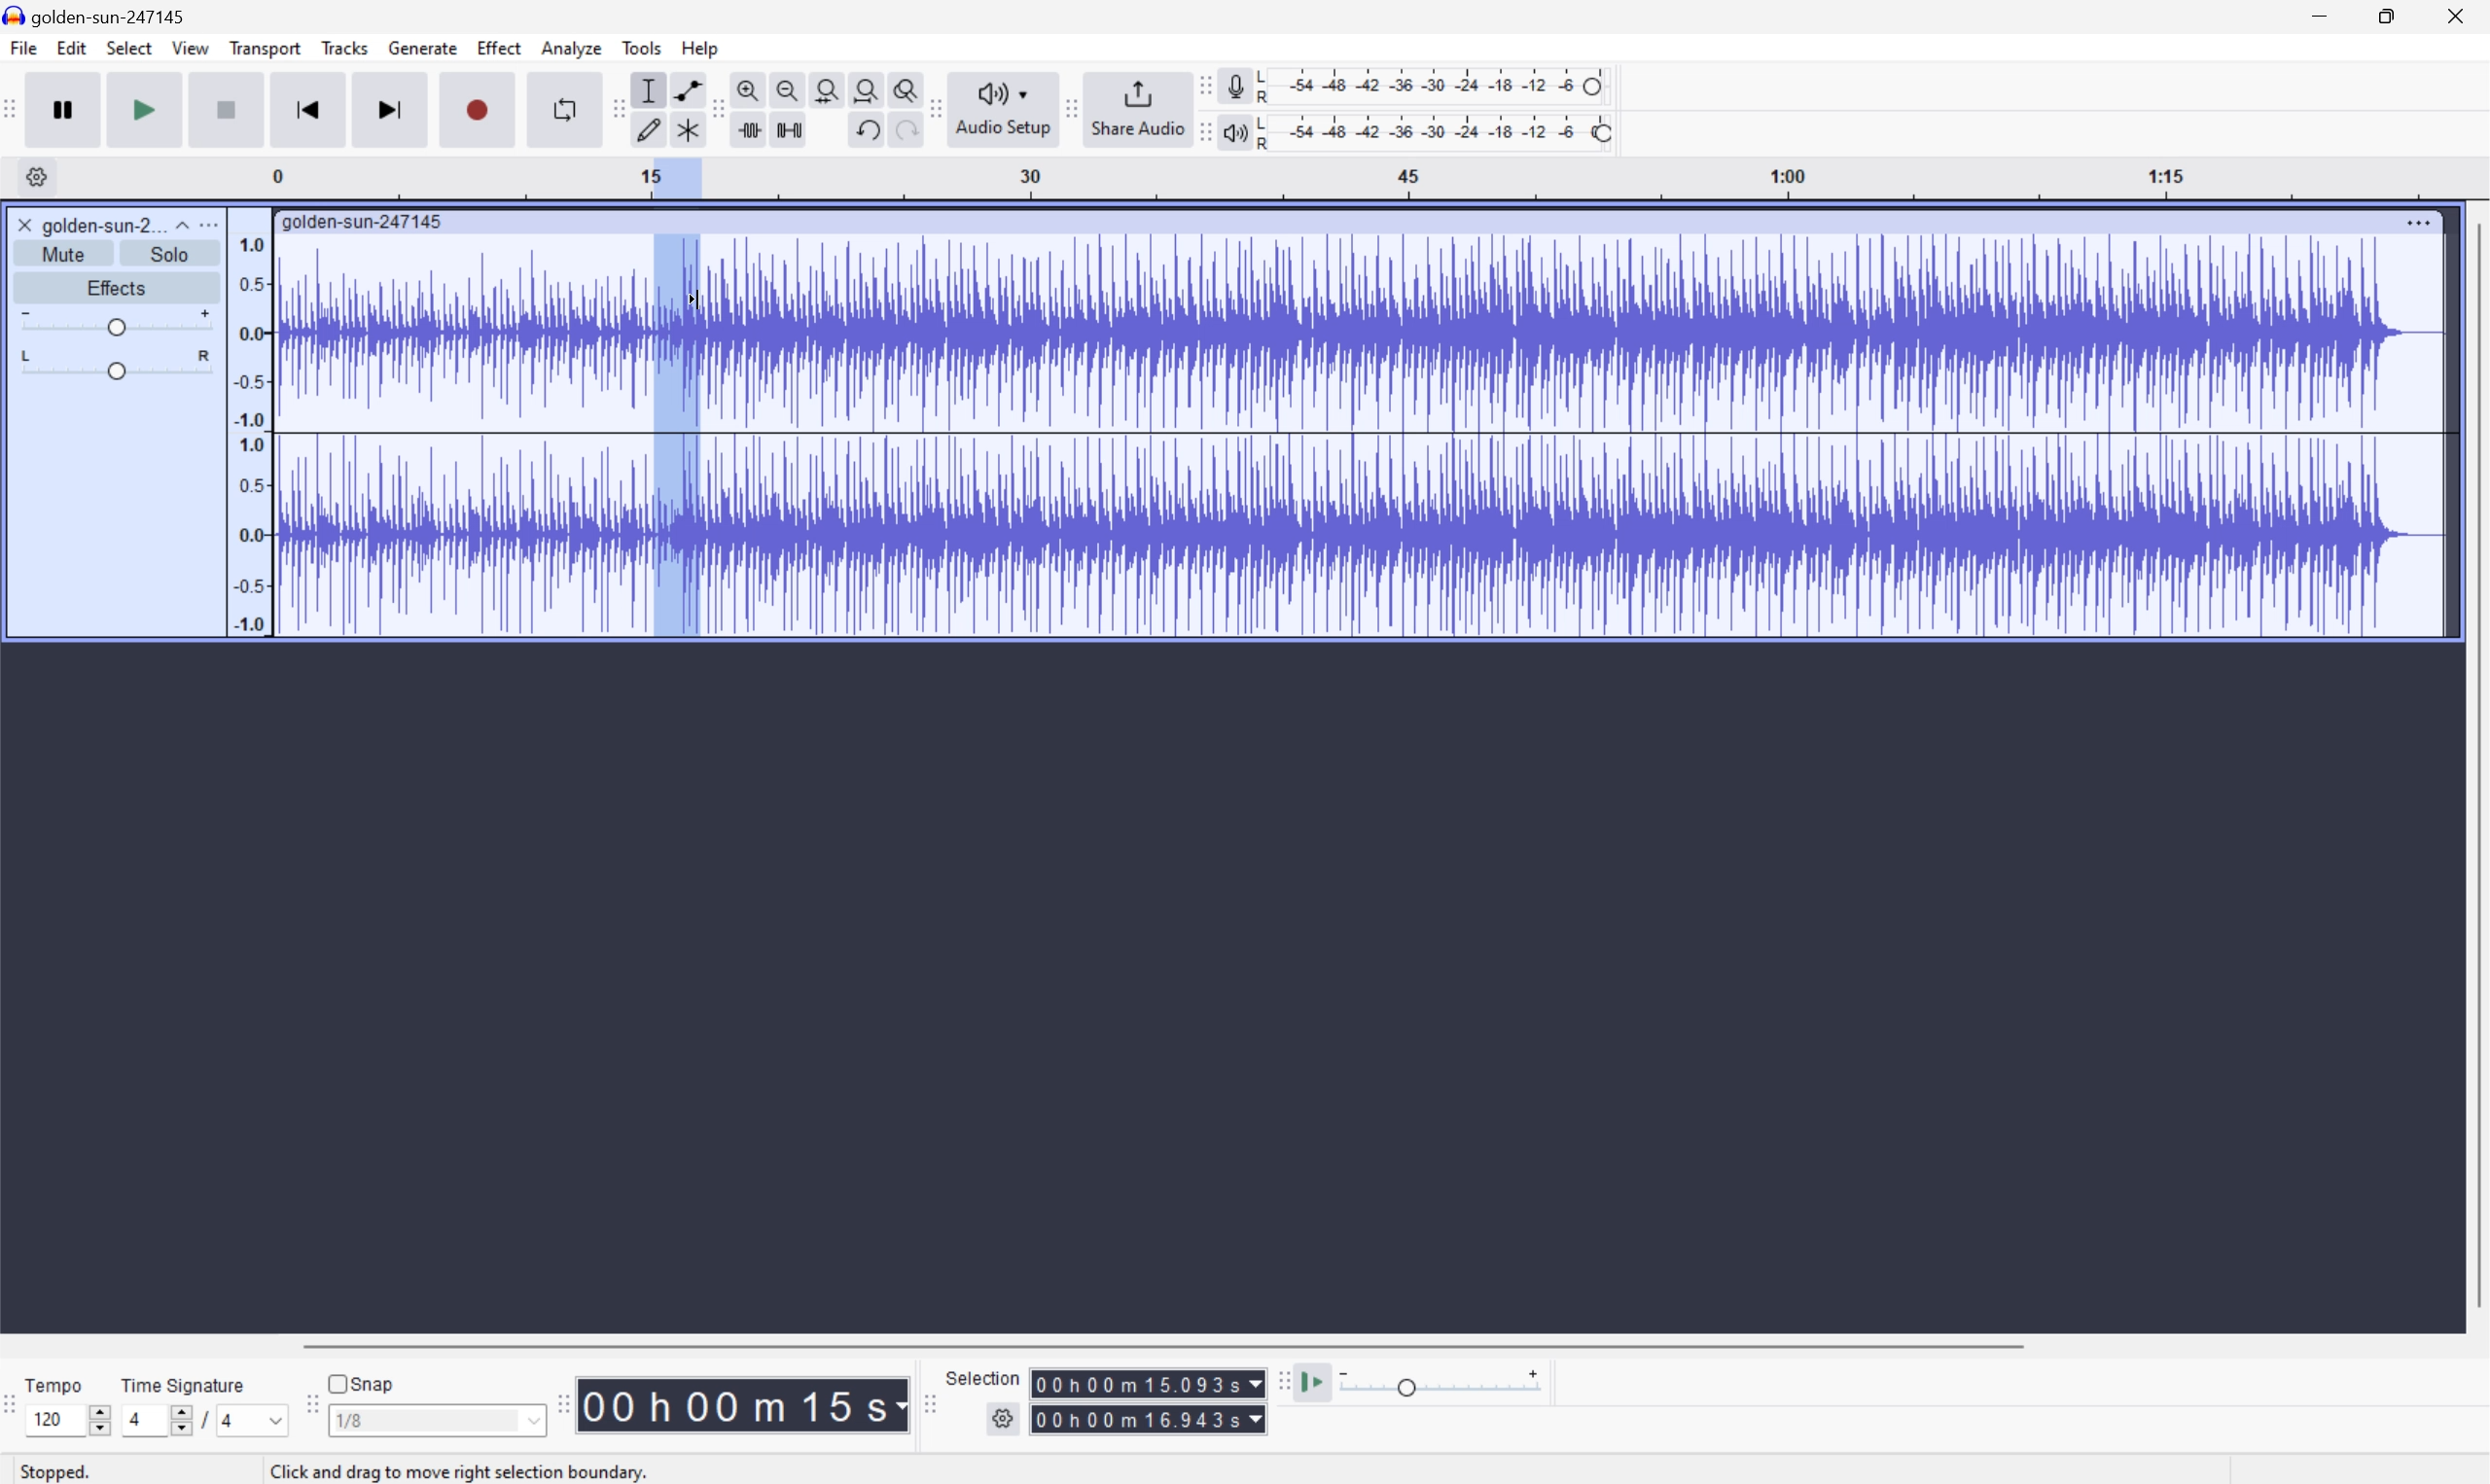 Image resolution: width=2490 pixels, height=1484 pixels. I want to click on Transport, so click(266, 49).